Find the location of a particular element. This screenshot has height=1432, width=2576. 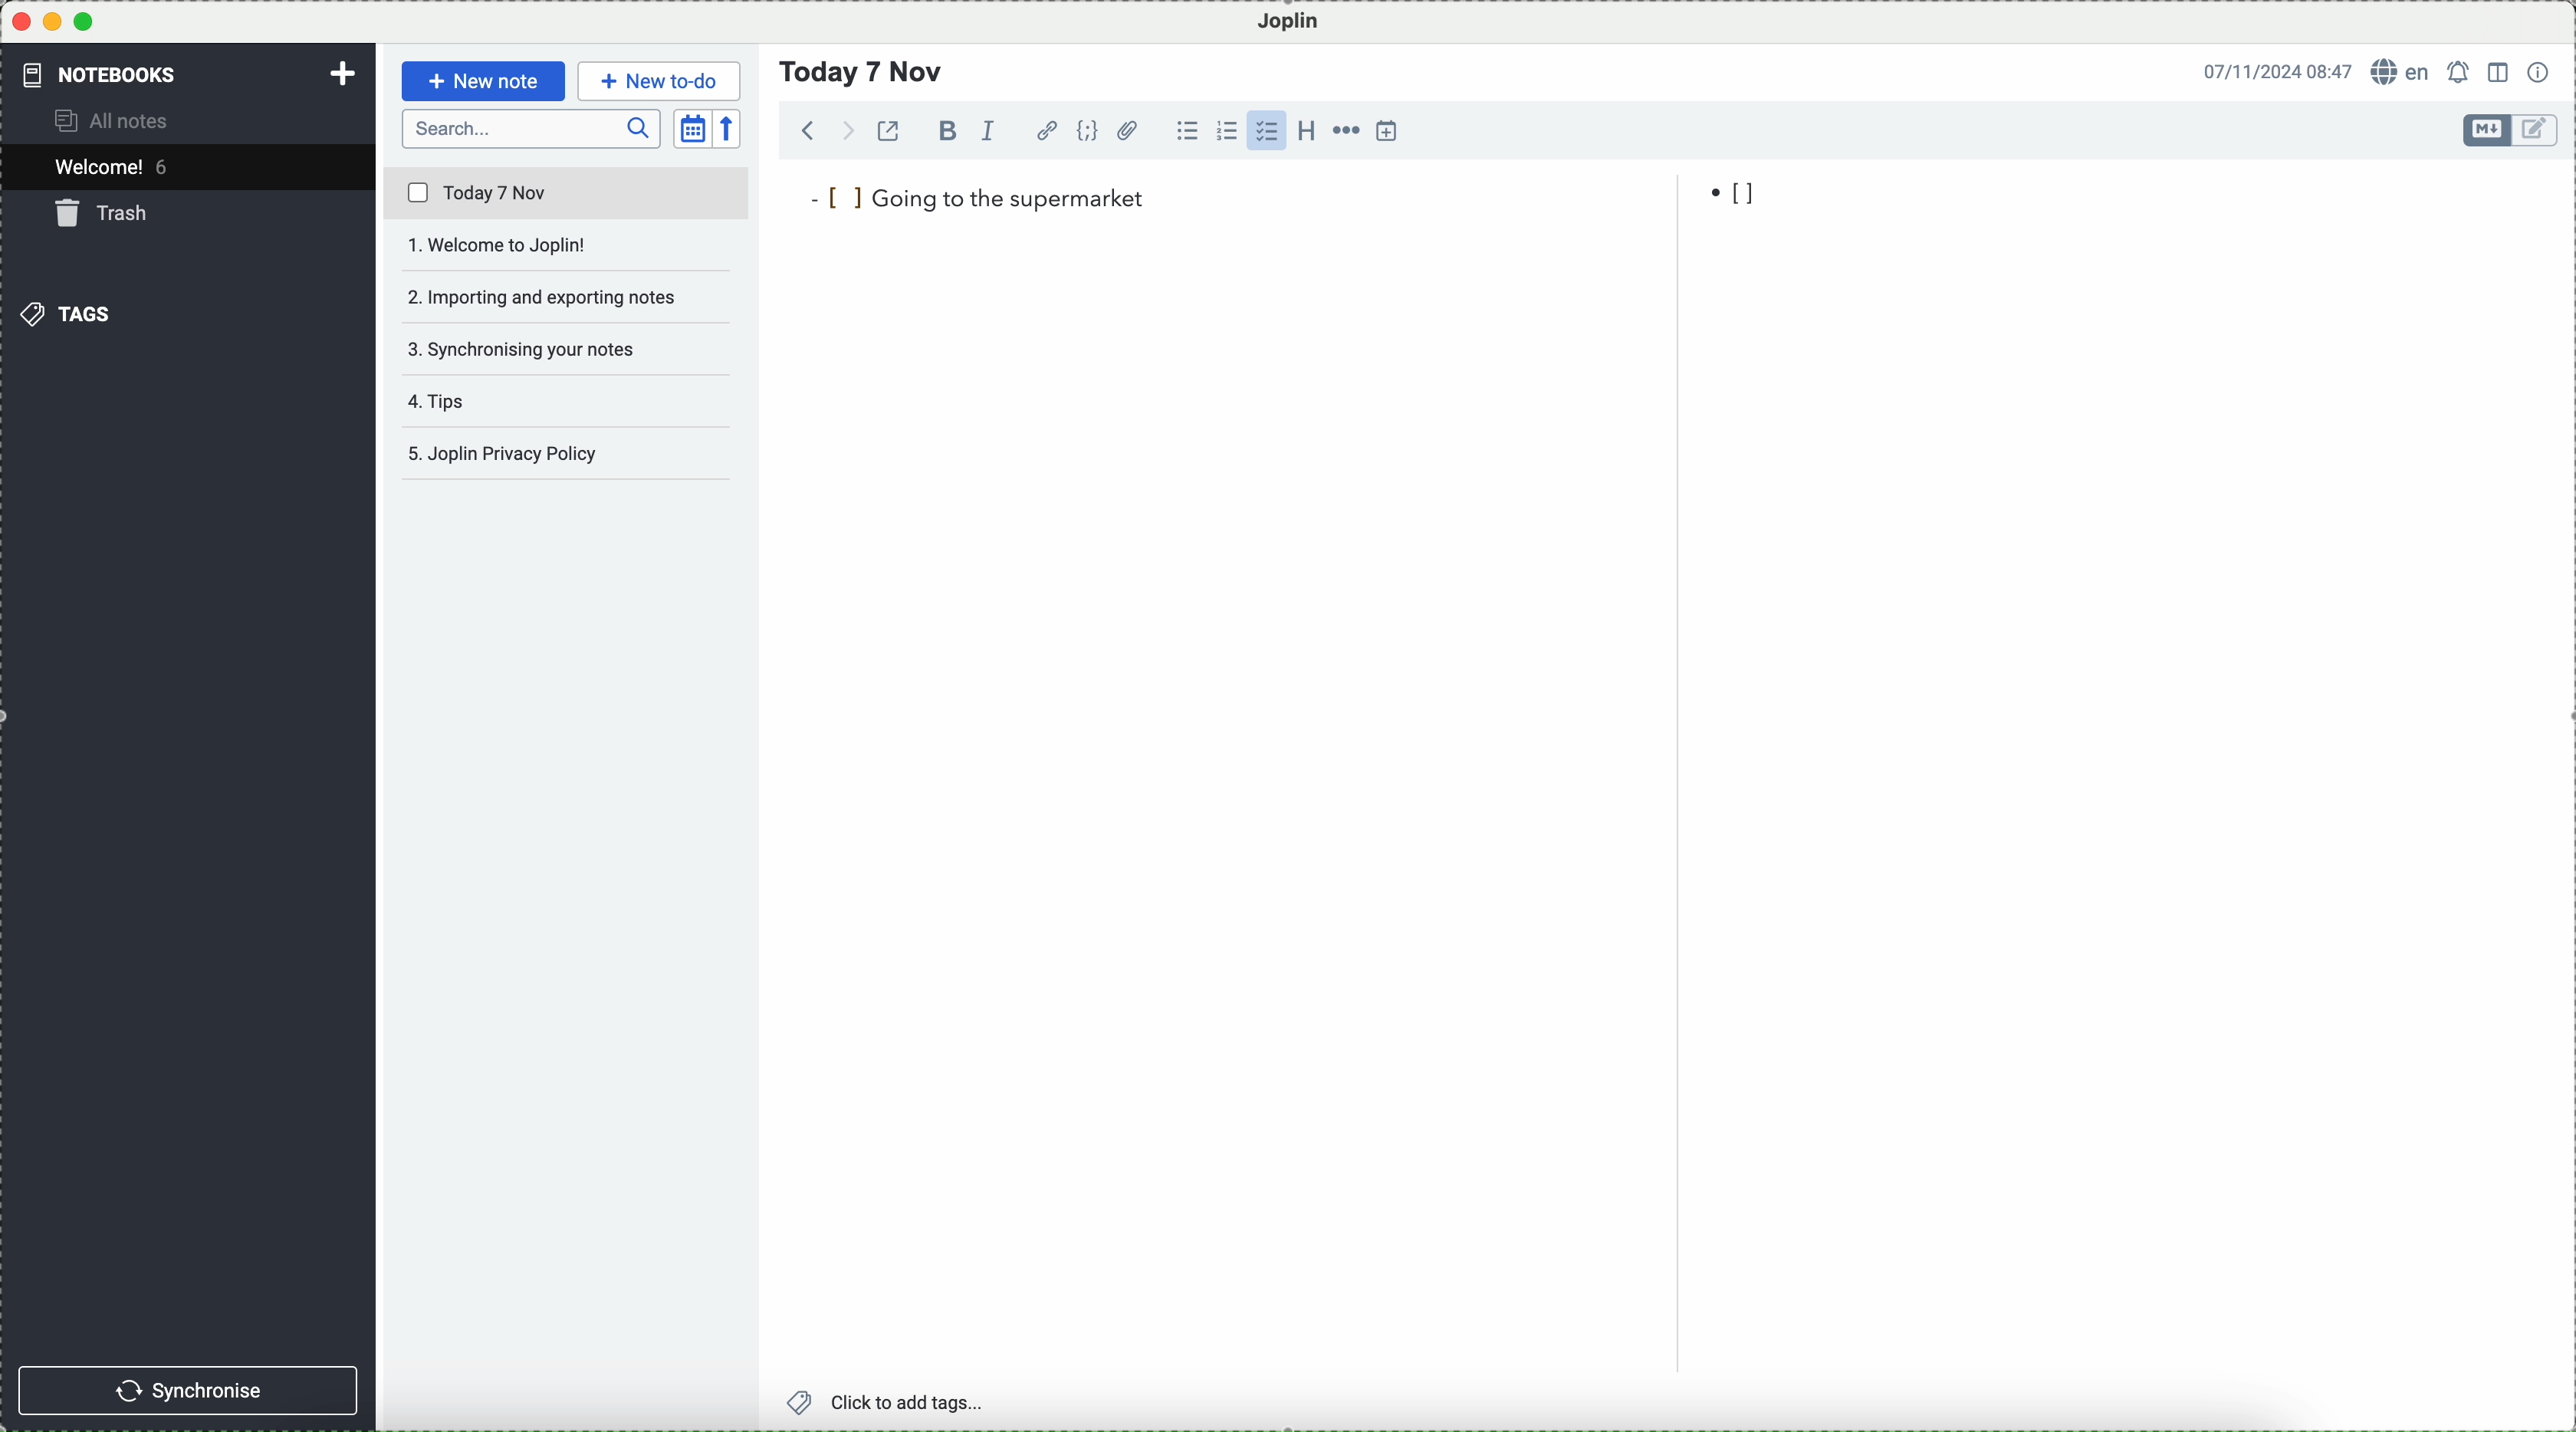

bulleted list is located at coordinates (1187, 131).